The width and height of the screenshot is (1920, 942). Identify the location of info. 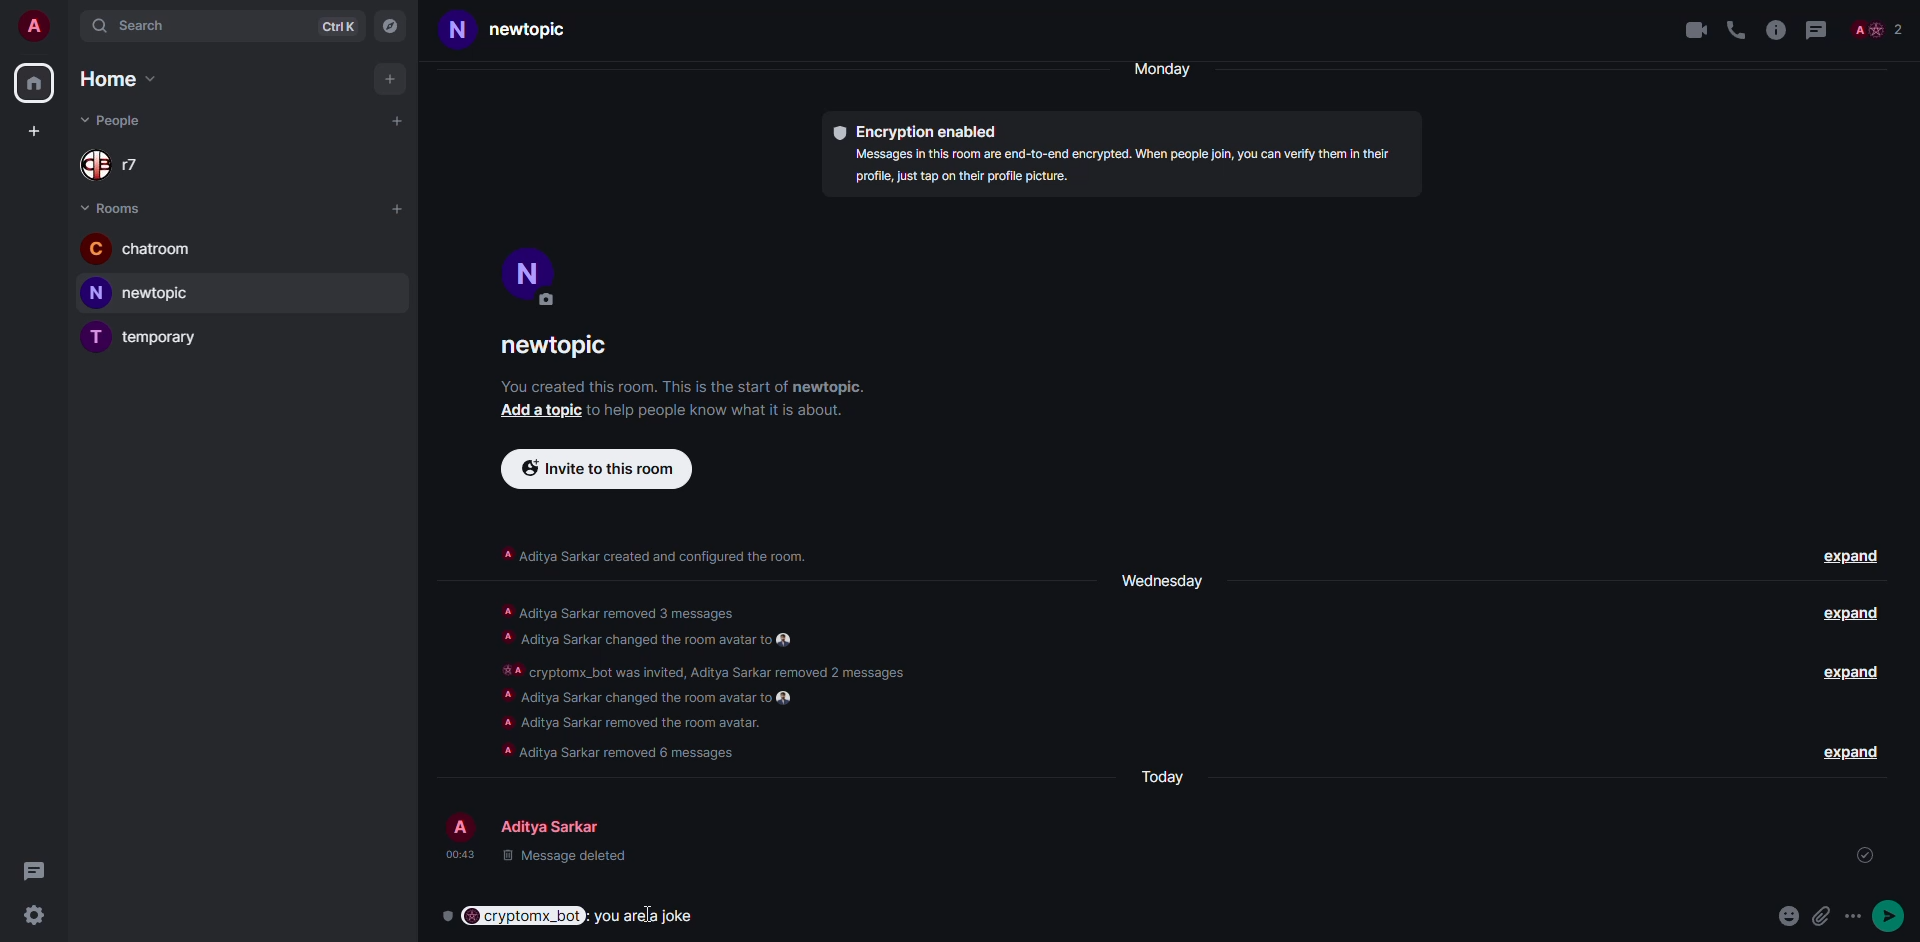
(705, 683).